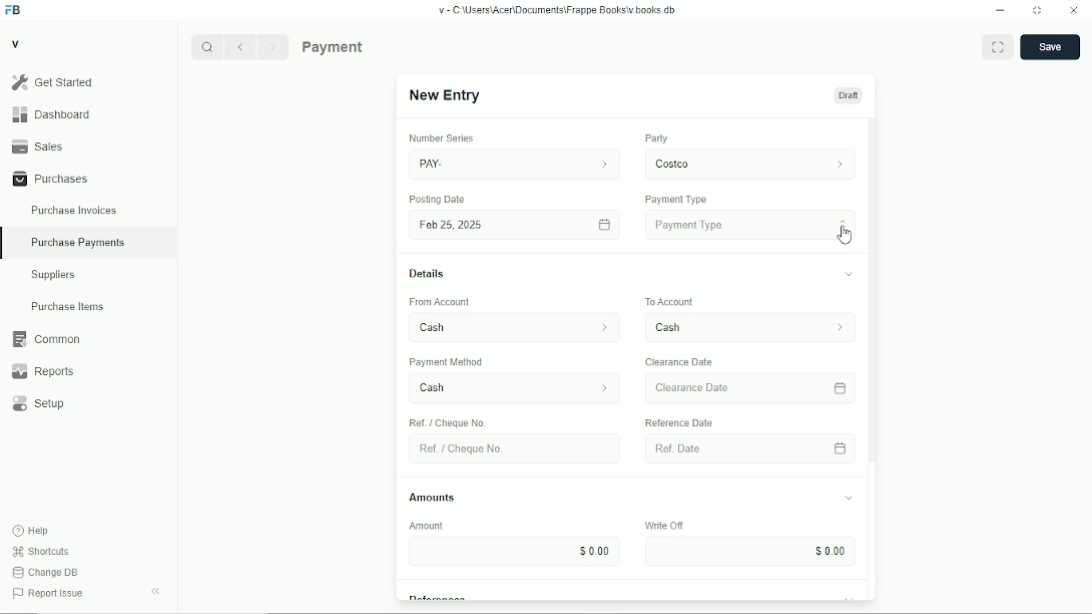  I want to click on calender, so click(843, 386).